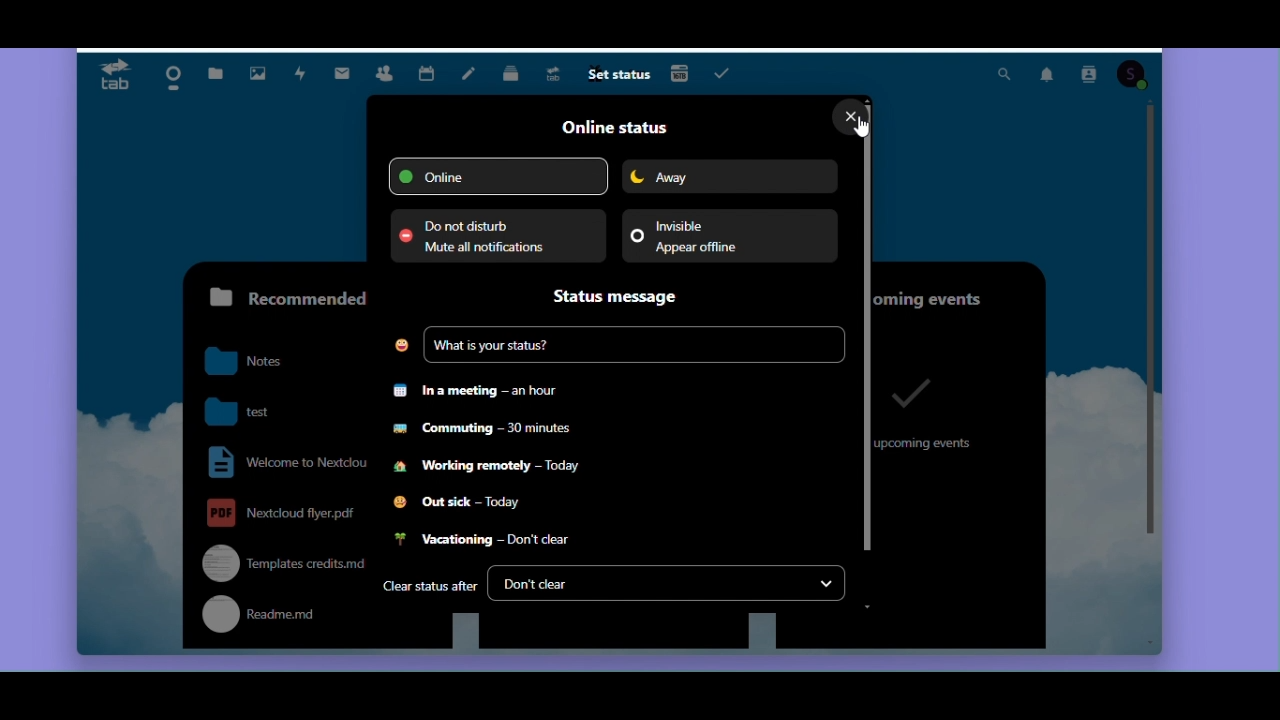 The width and height of the screenshot is (1280, 720). Describe the element at coordinates (301, 74) in the screenshot. I see `Activity` at that location.